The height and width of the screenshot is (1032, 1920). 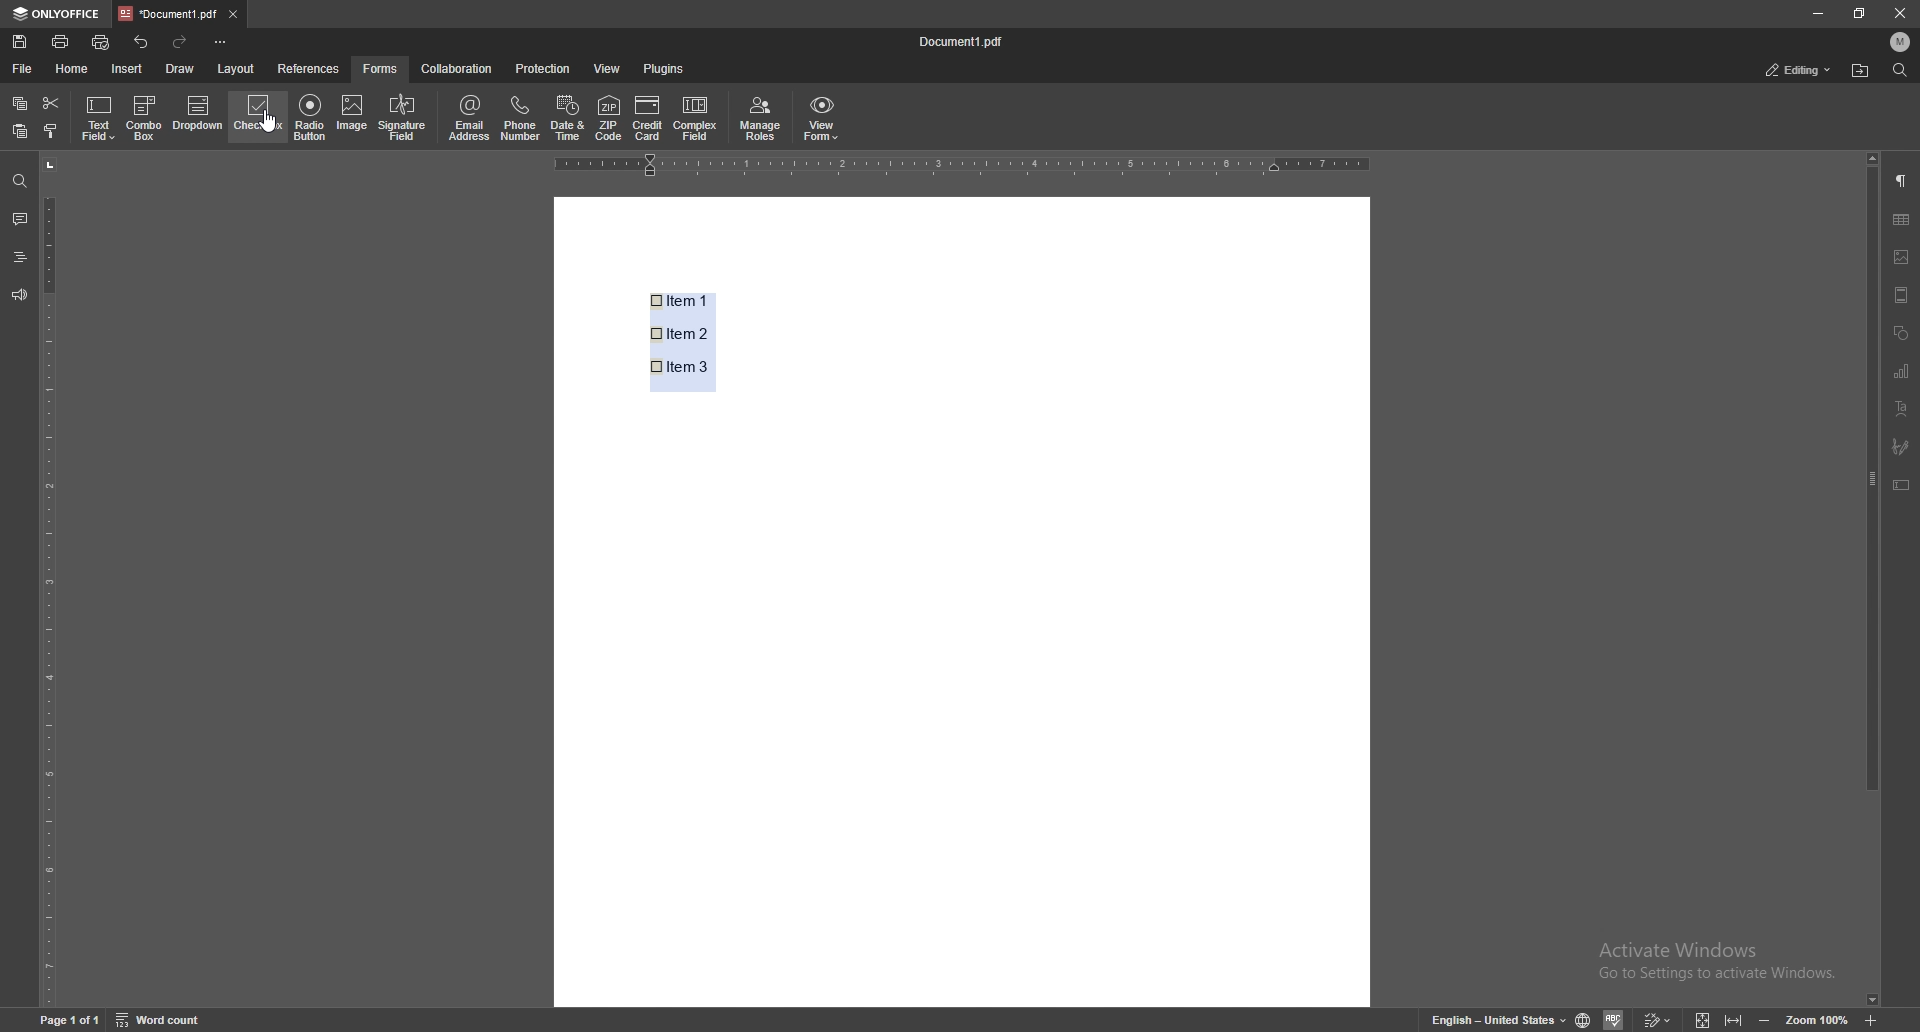 What do you see at coordinates (182, 68) in the screenshot?
I see `draw` at bounding box center [182, 68].